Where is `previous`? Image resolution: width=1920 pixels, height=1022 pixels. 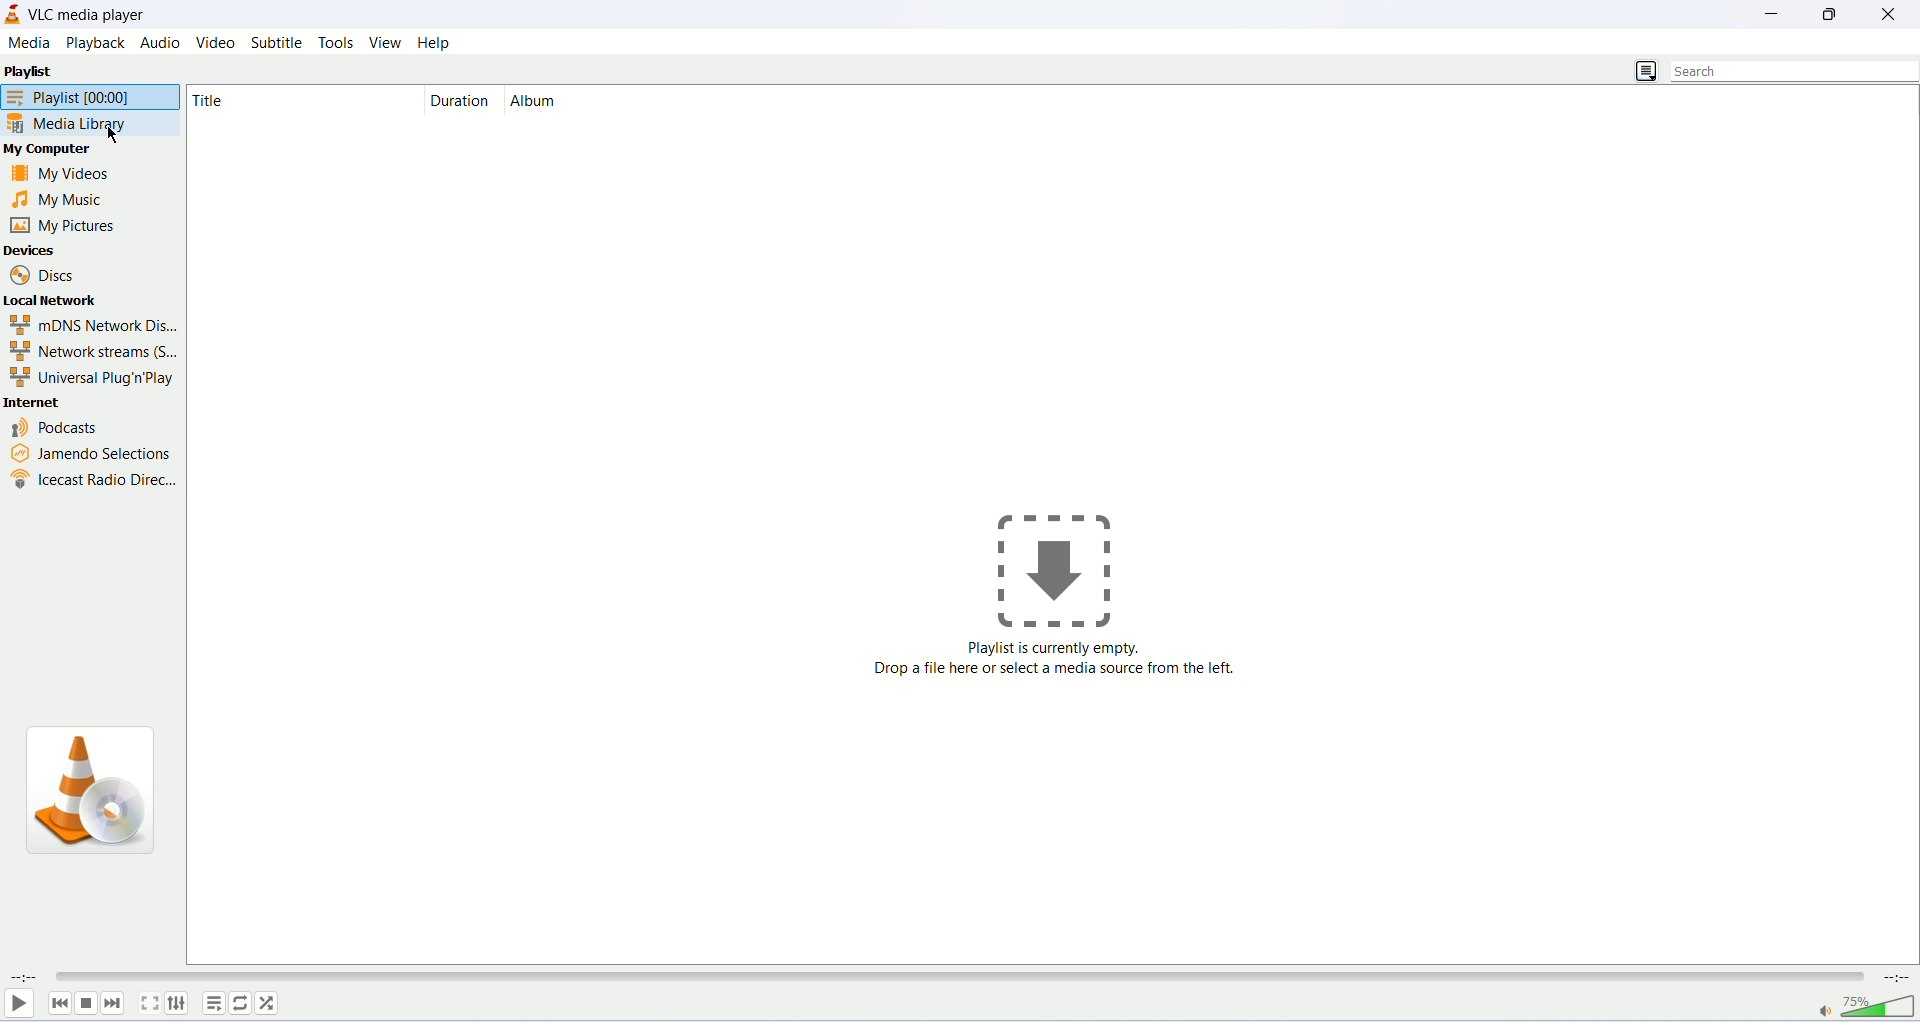
previous is located at coordinates (58, 1003).